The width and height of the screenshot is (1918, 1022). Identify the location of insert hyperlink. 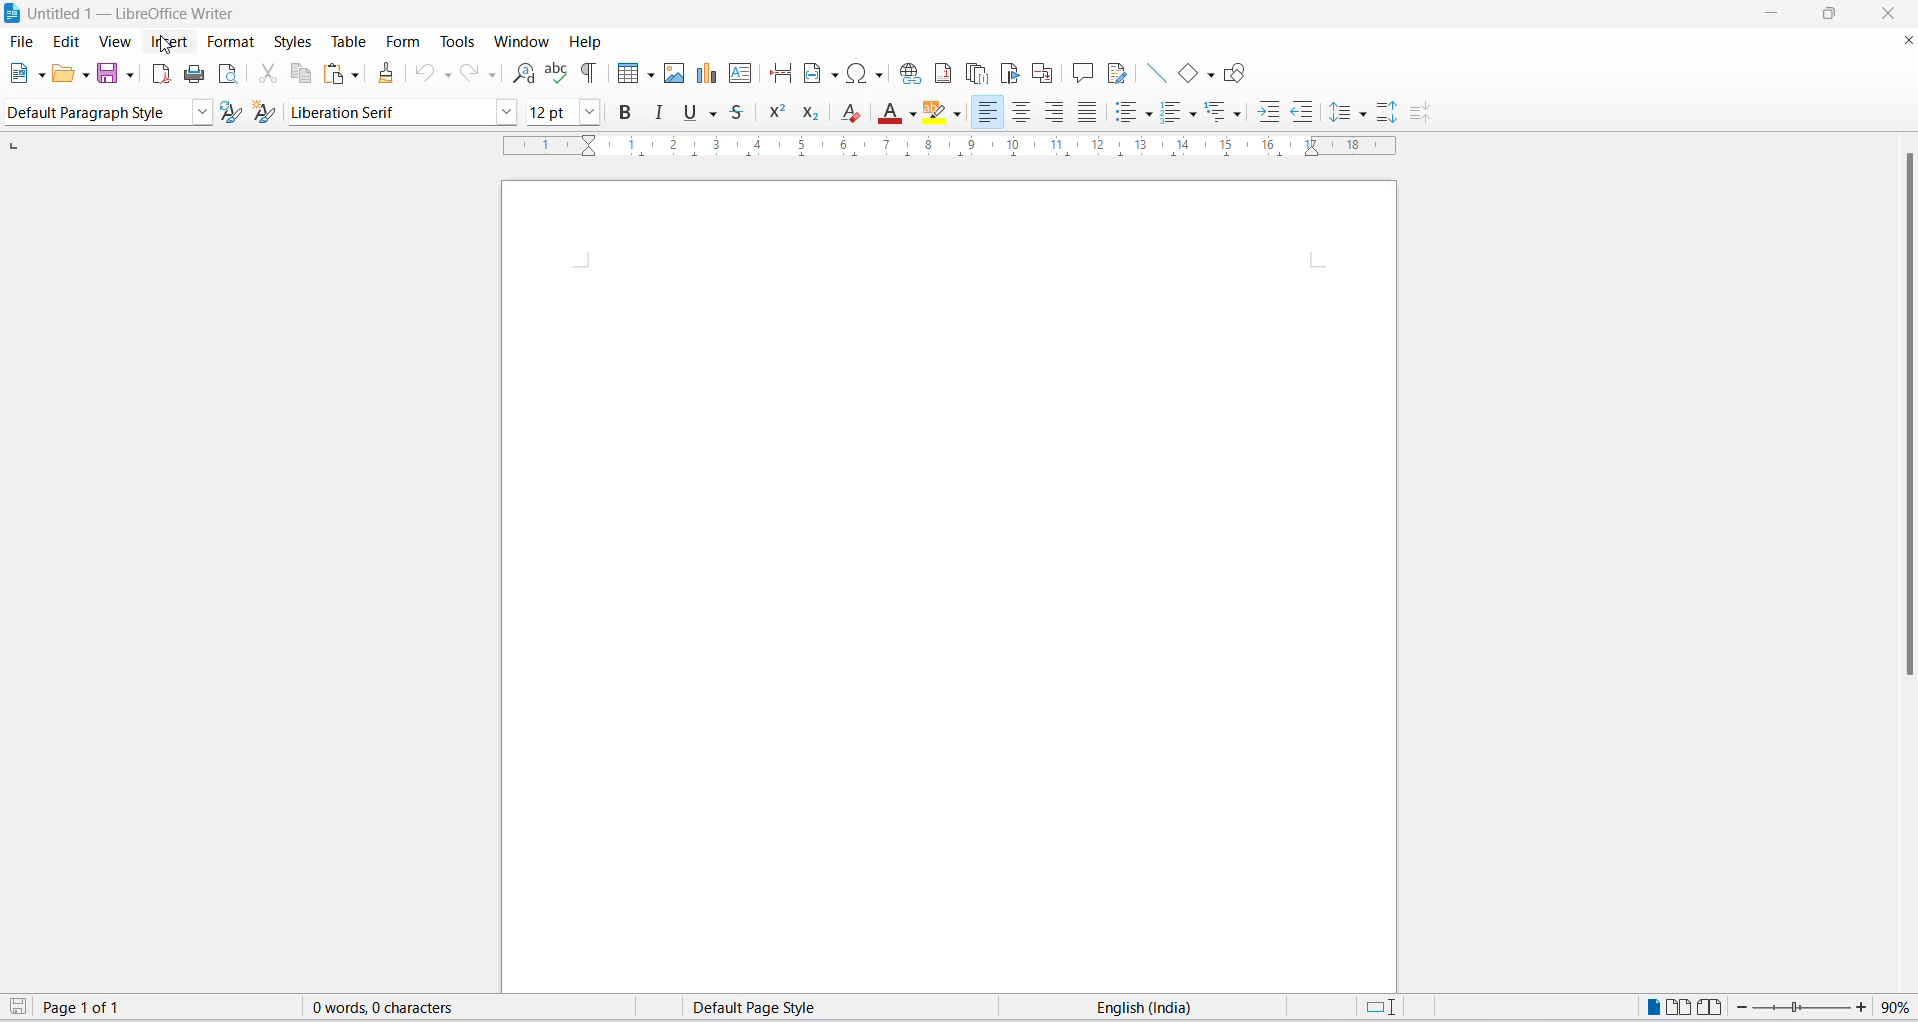
(908, 75).